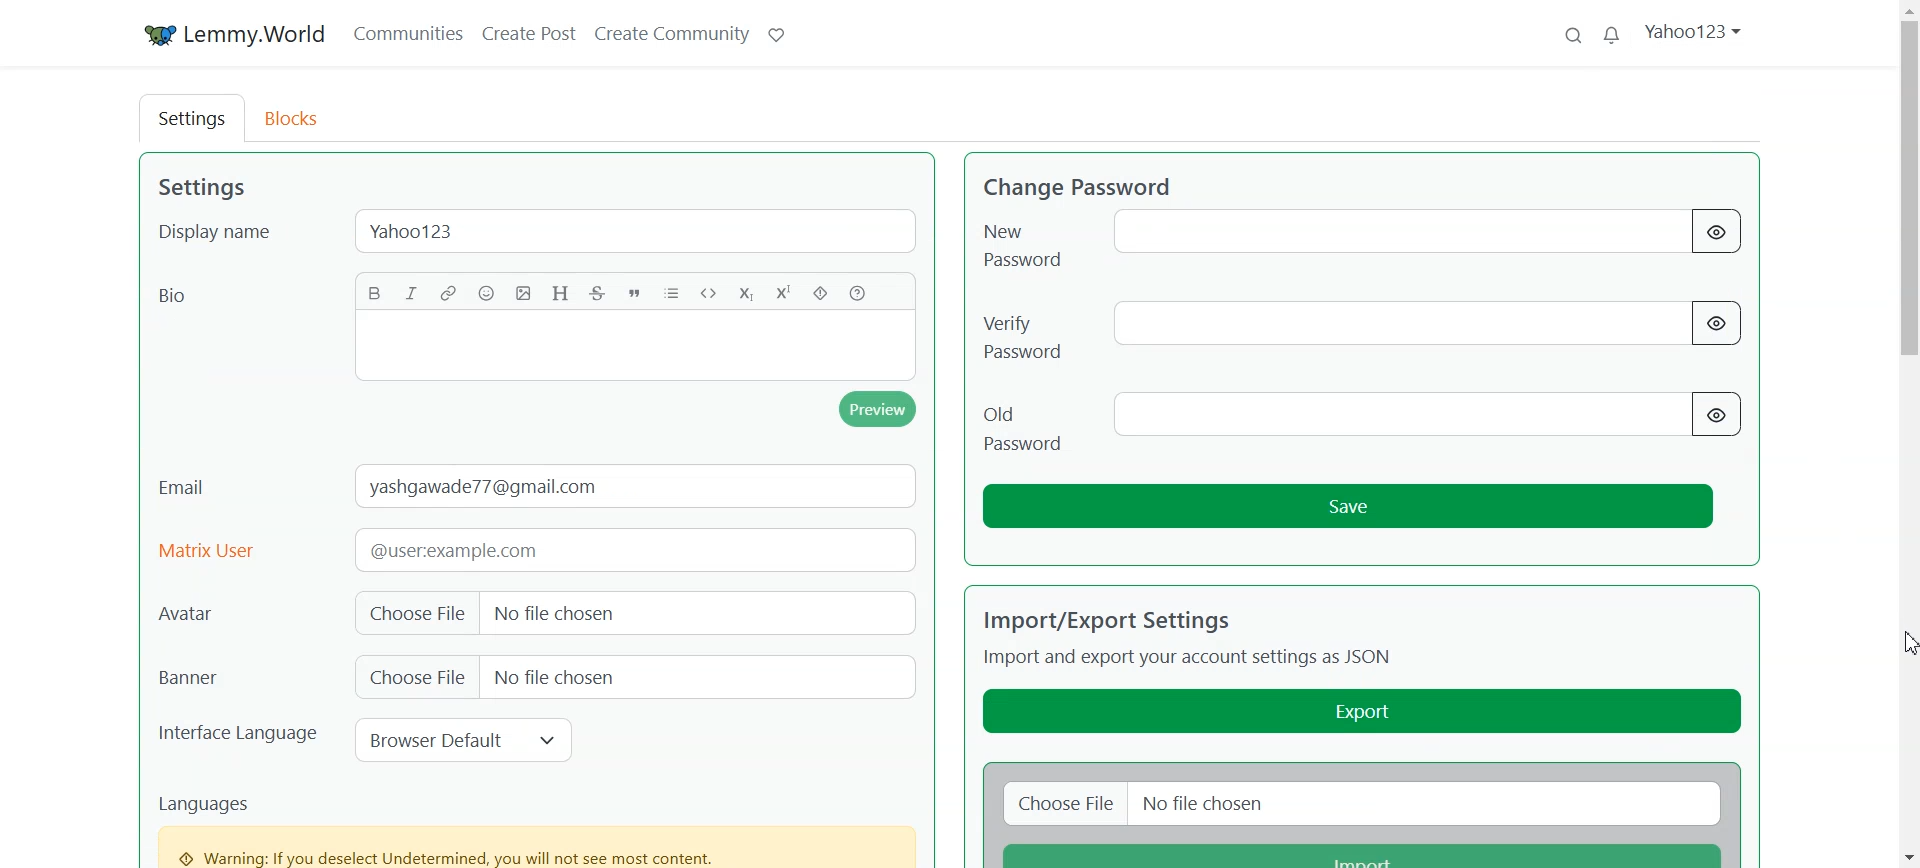  I want to click on no file chosen, so click(689, 613).